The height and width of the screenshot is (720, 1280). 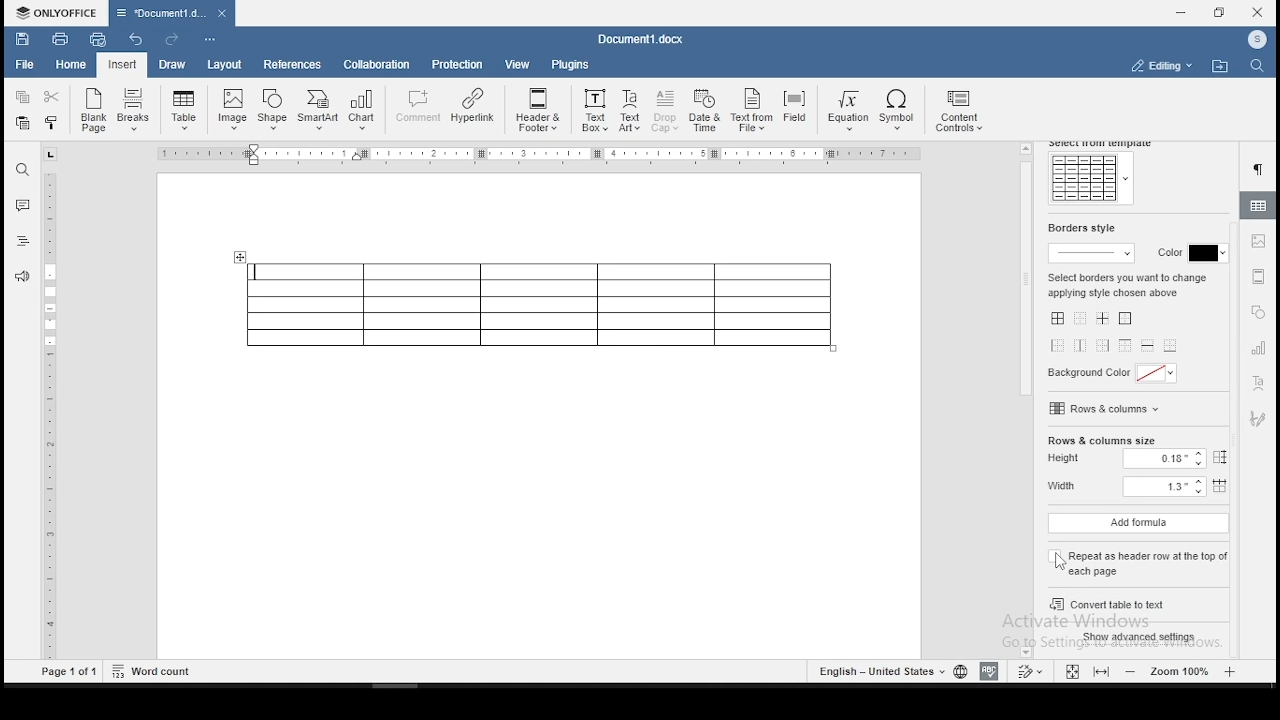 I want to click on content controls, so click(x=963, y=113).